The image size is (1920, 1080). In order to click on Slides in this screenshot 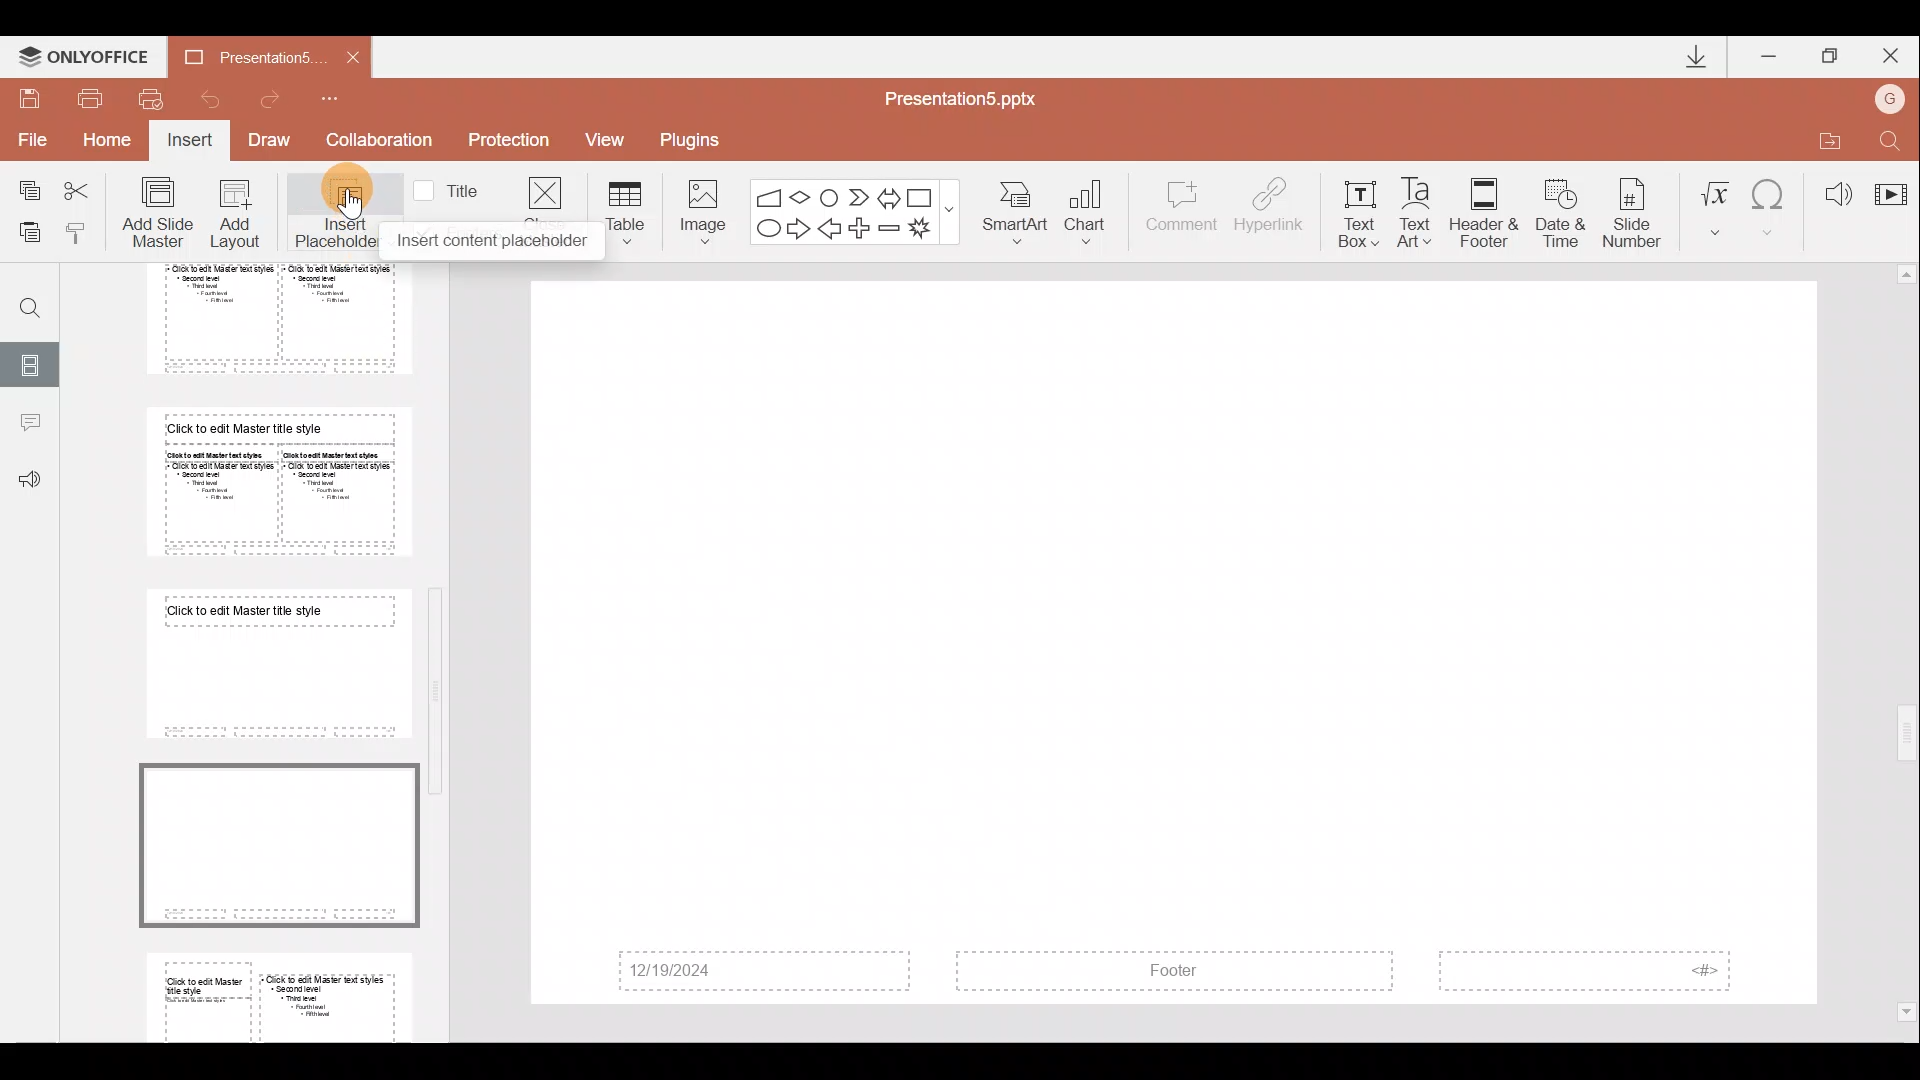, I will do `click(32, 362)`.